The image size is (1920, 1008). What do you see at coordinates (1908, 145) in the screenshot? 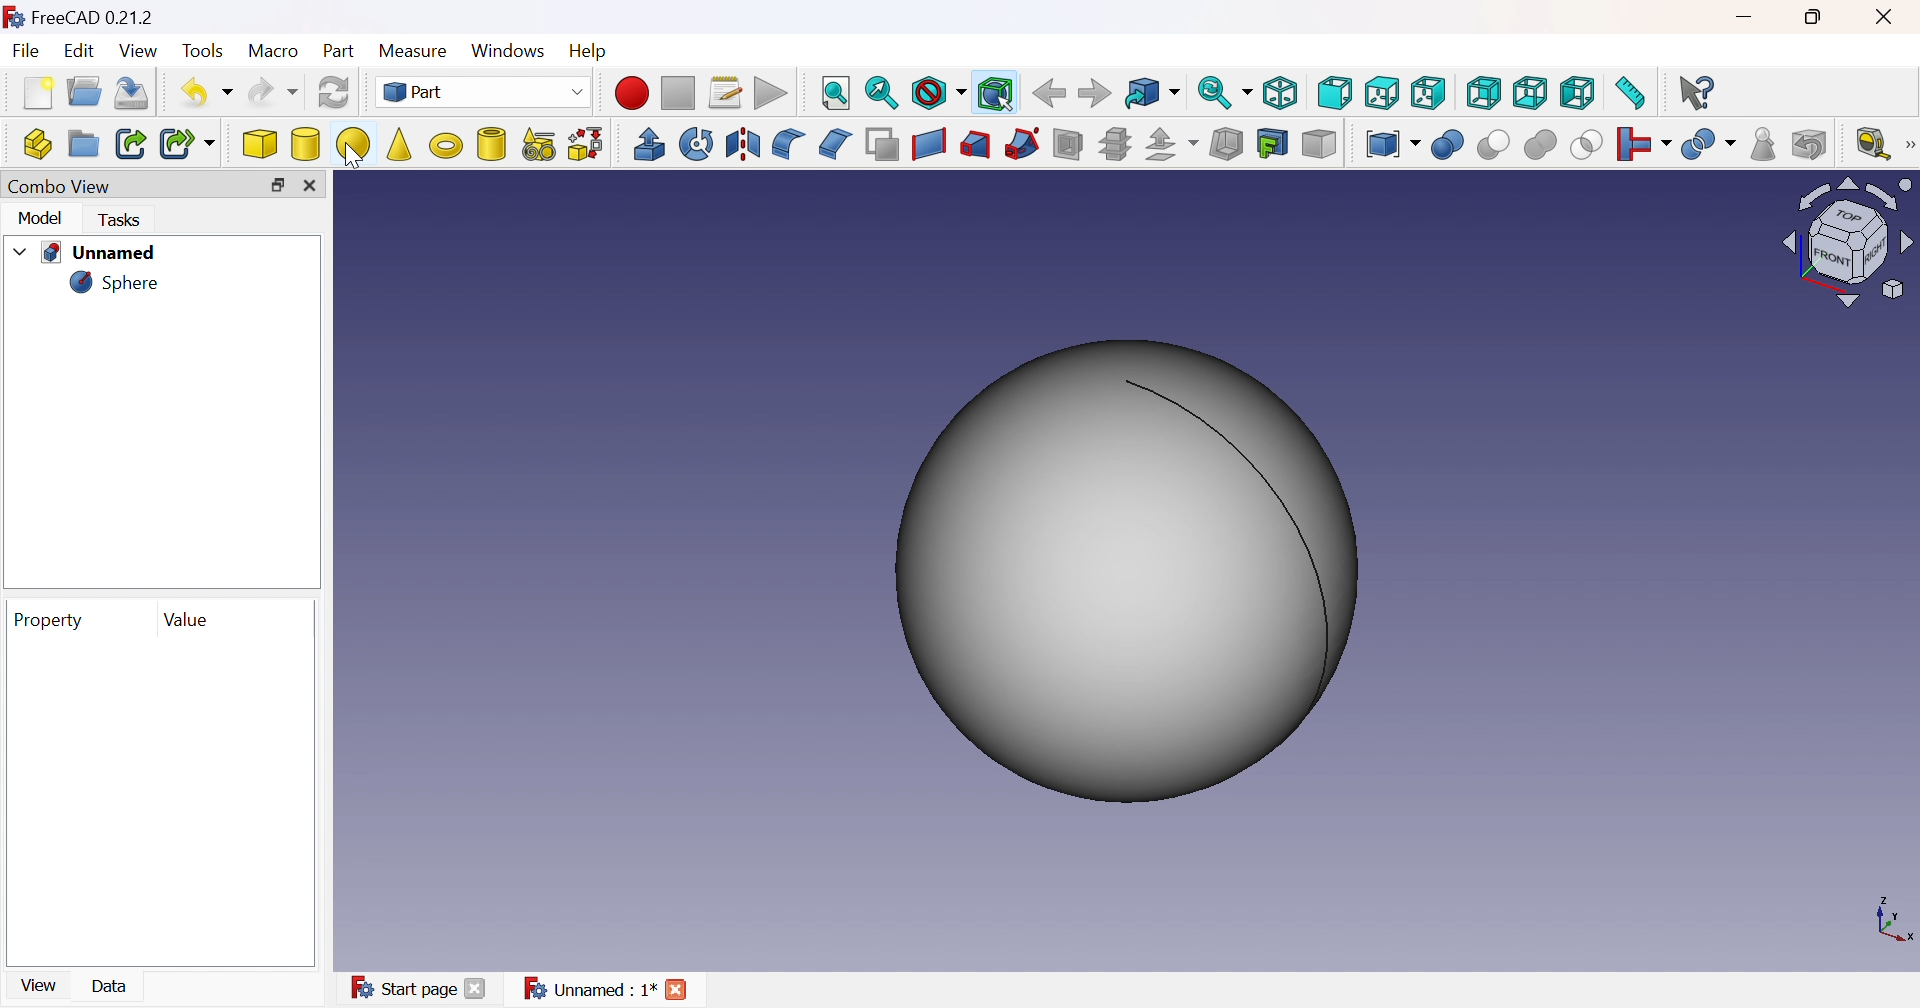
I see `[Measure]` at bounding box center [1908, 145].